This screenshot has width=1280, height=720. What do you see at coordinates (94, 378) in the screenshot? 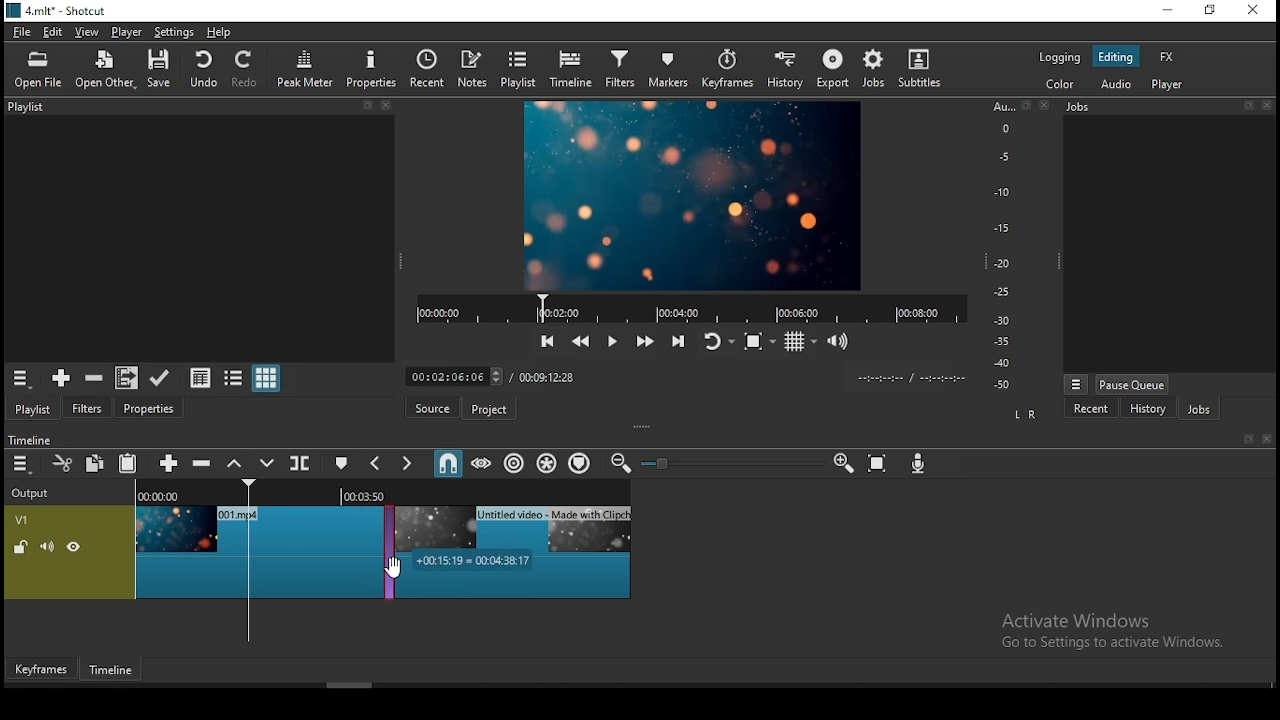
I see `remove cut` at bounding box center [94, 378].